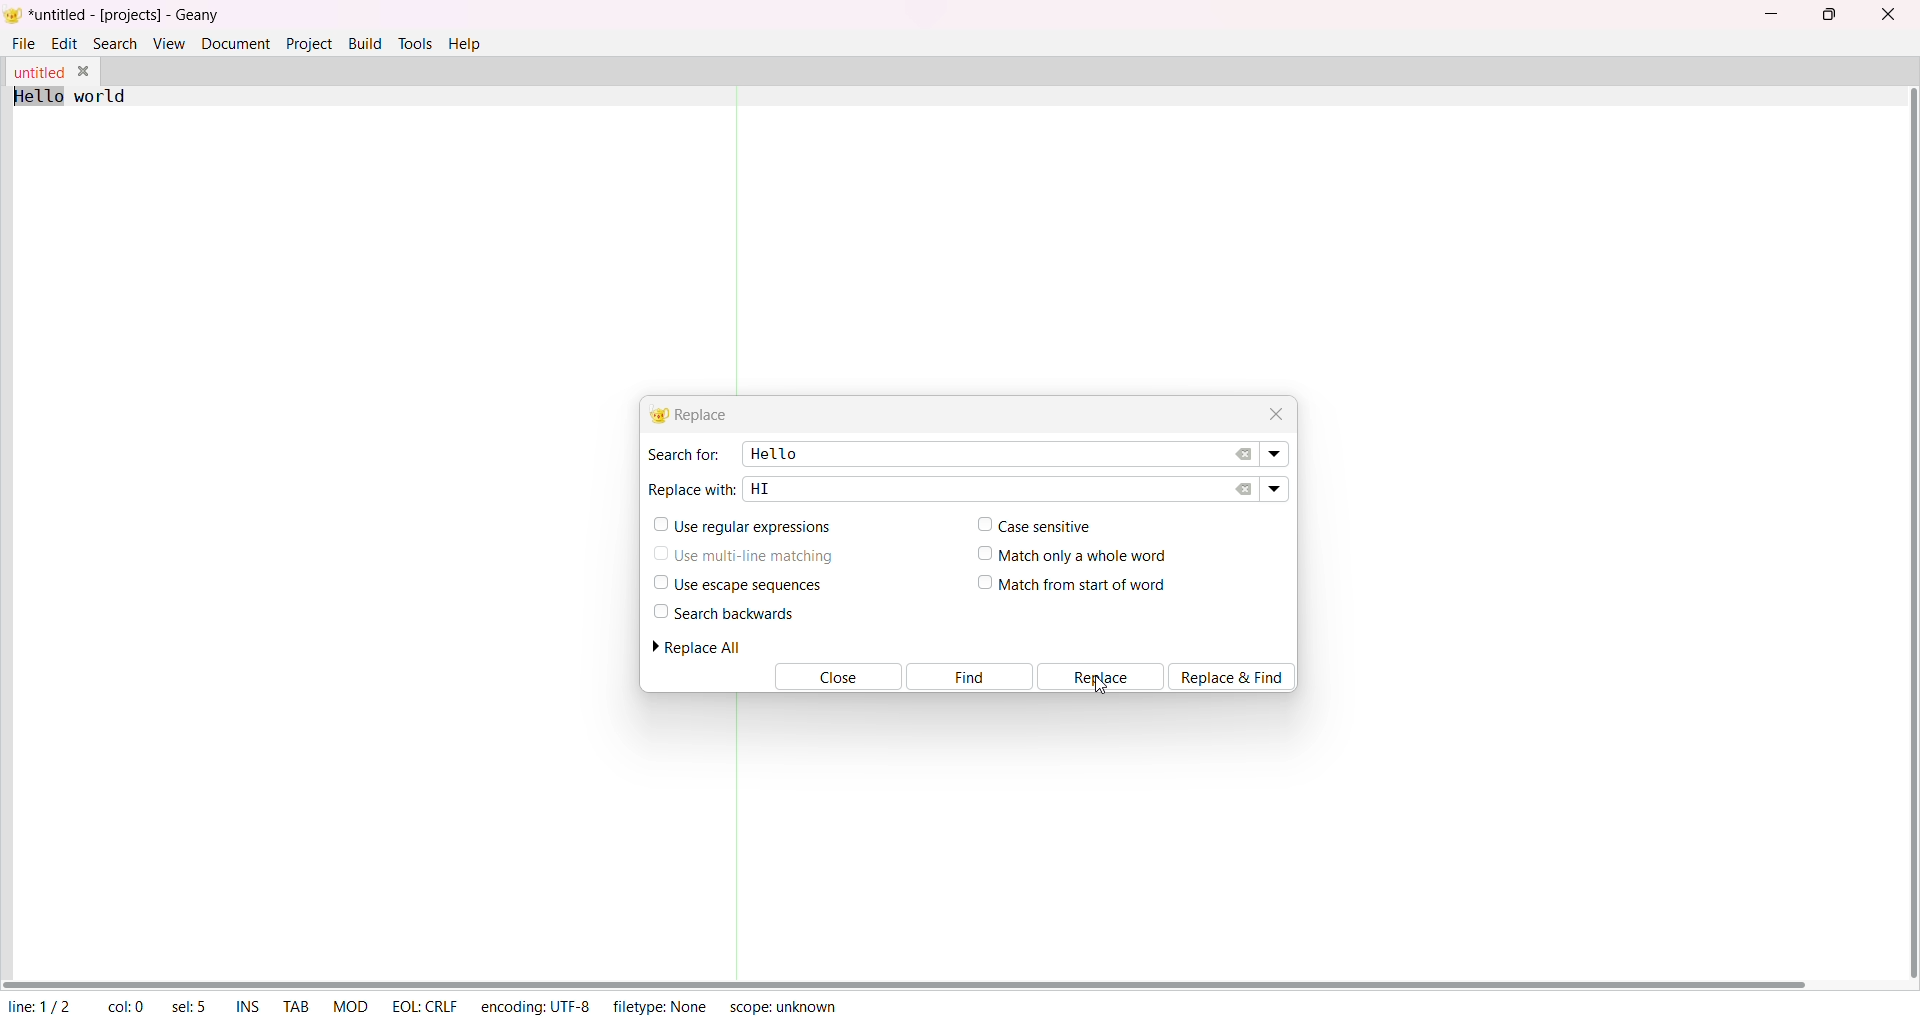 Image resolution: width=1920 pixels, height=1018 pixels. I want to click on *untitled-[projects]-Geany, so click(143, 15).